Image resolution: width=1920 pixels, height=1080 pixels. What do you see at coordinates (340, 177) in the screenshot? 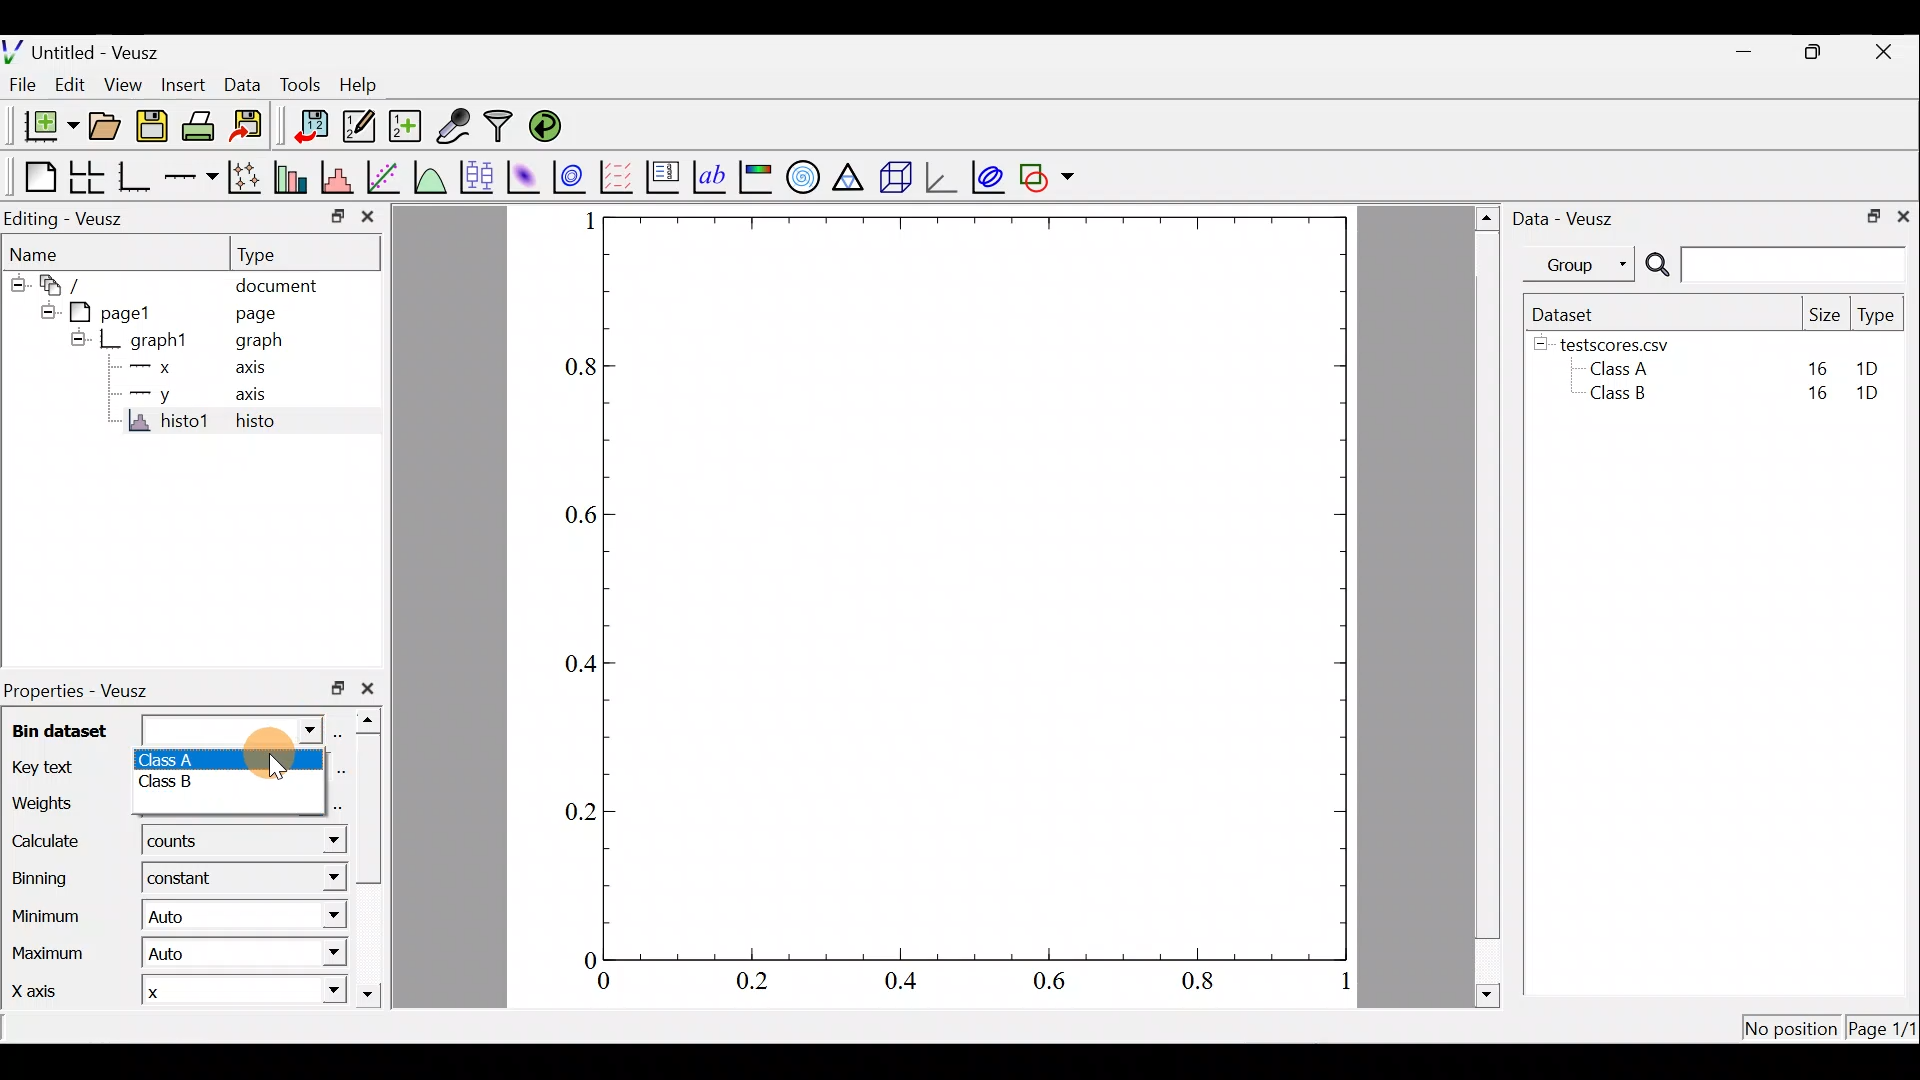
I see `Histogram of a dataset` at bounding box center [340, 177].